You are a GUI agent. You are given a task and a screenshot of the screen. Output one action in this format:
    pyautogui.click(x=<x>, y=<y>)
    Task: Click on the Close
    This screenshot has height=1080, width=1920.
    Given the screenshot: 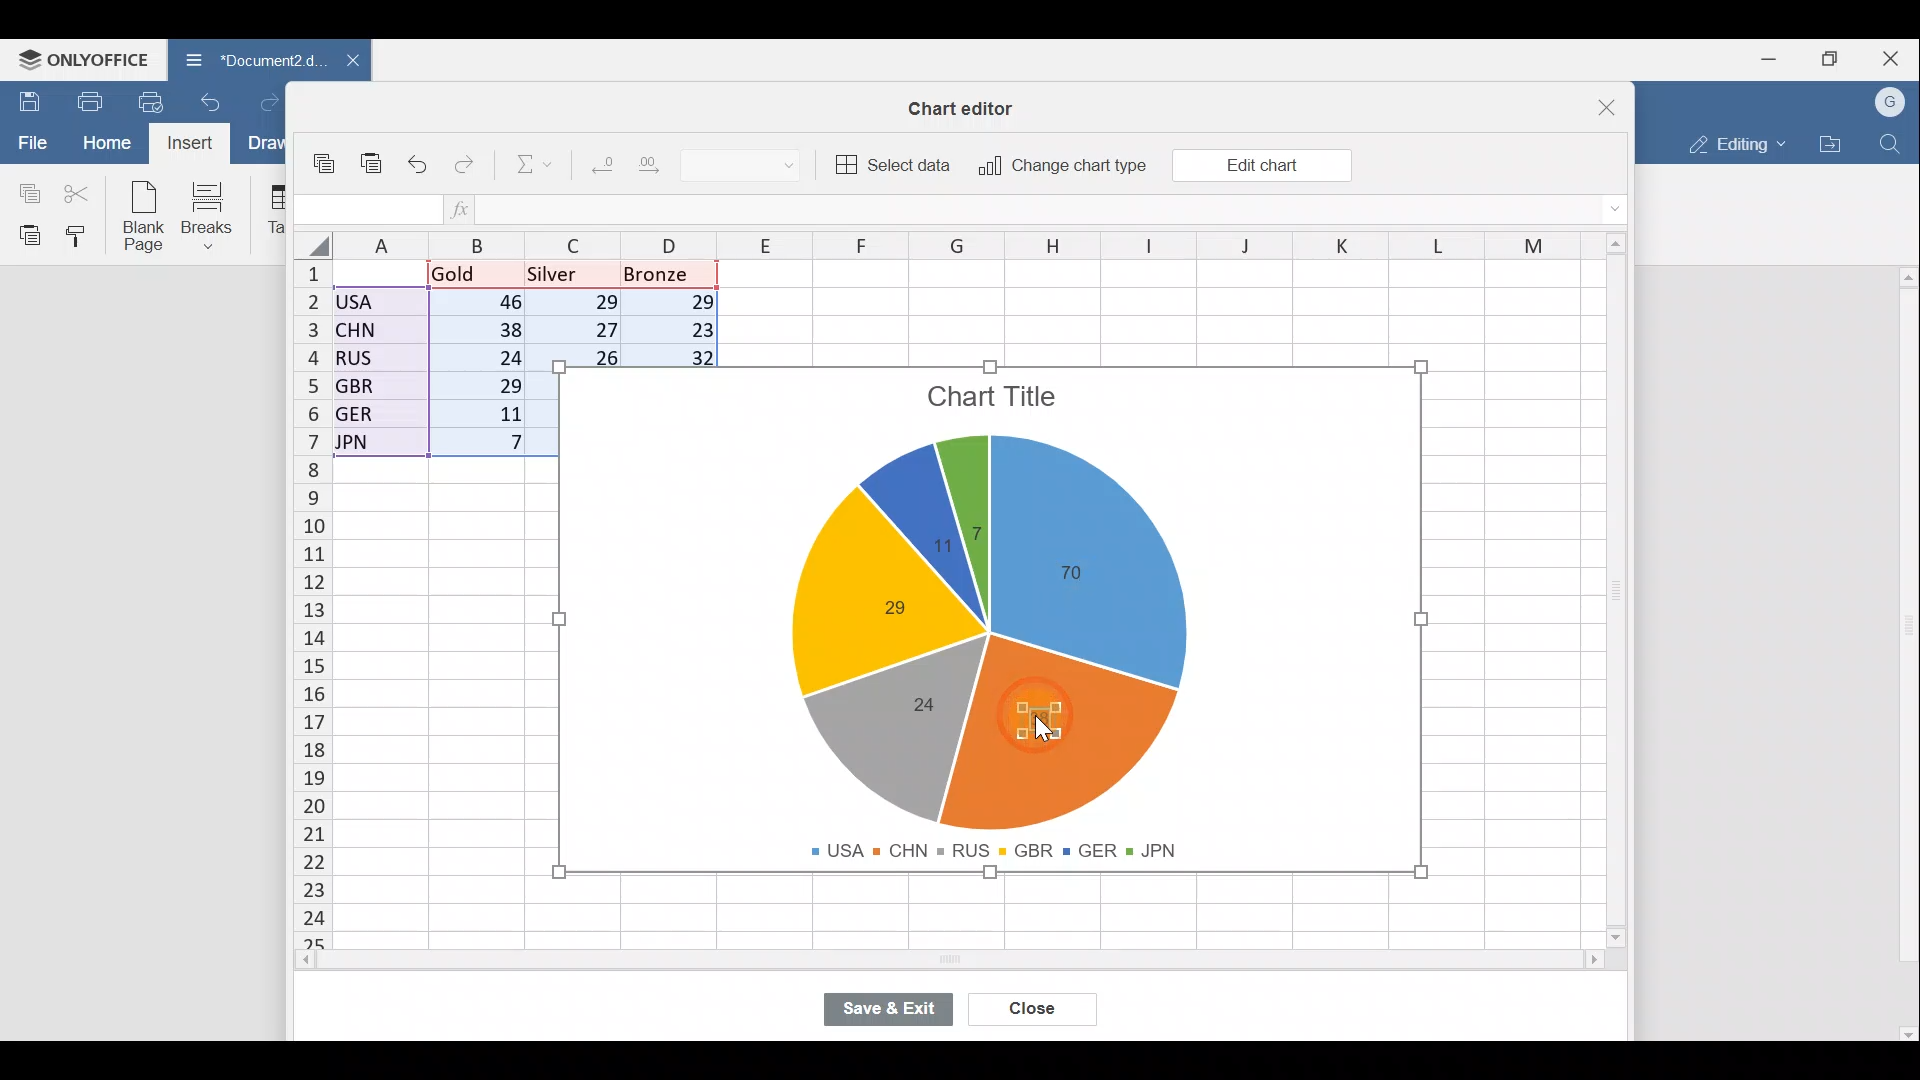 What is the action you would take?
    pyautogui.click(x=1896, y=57)
    